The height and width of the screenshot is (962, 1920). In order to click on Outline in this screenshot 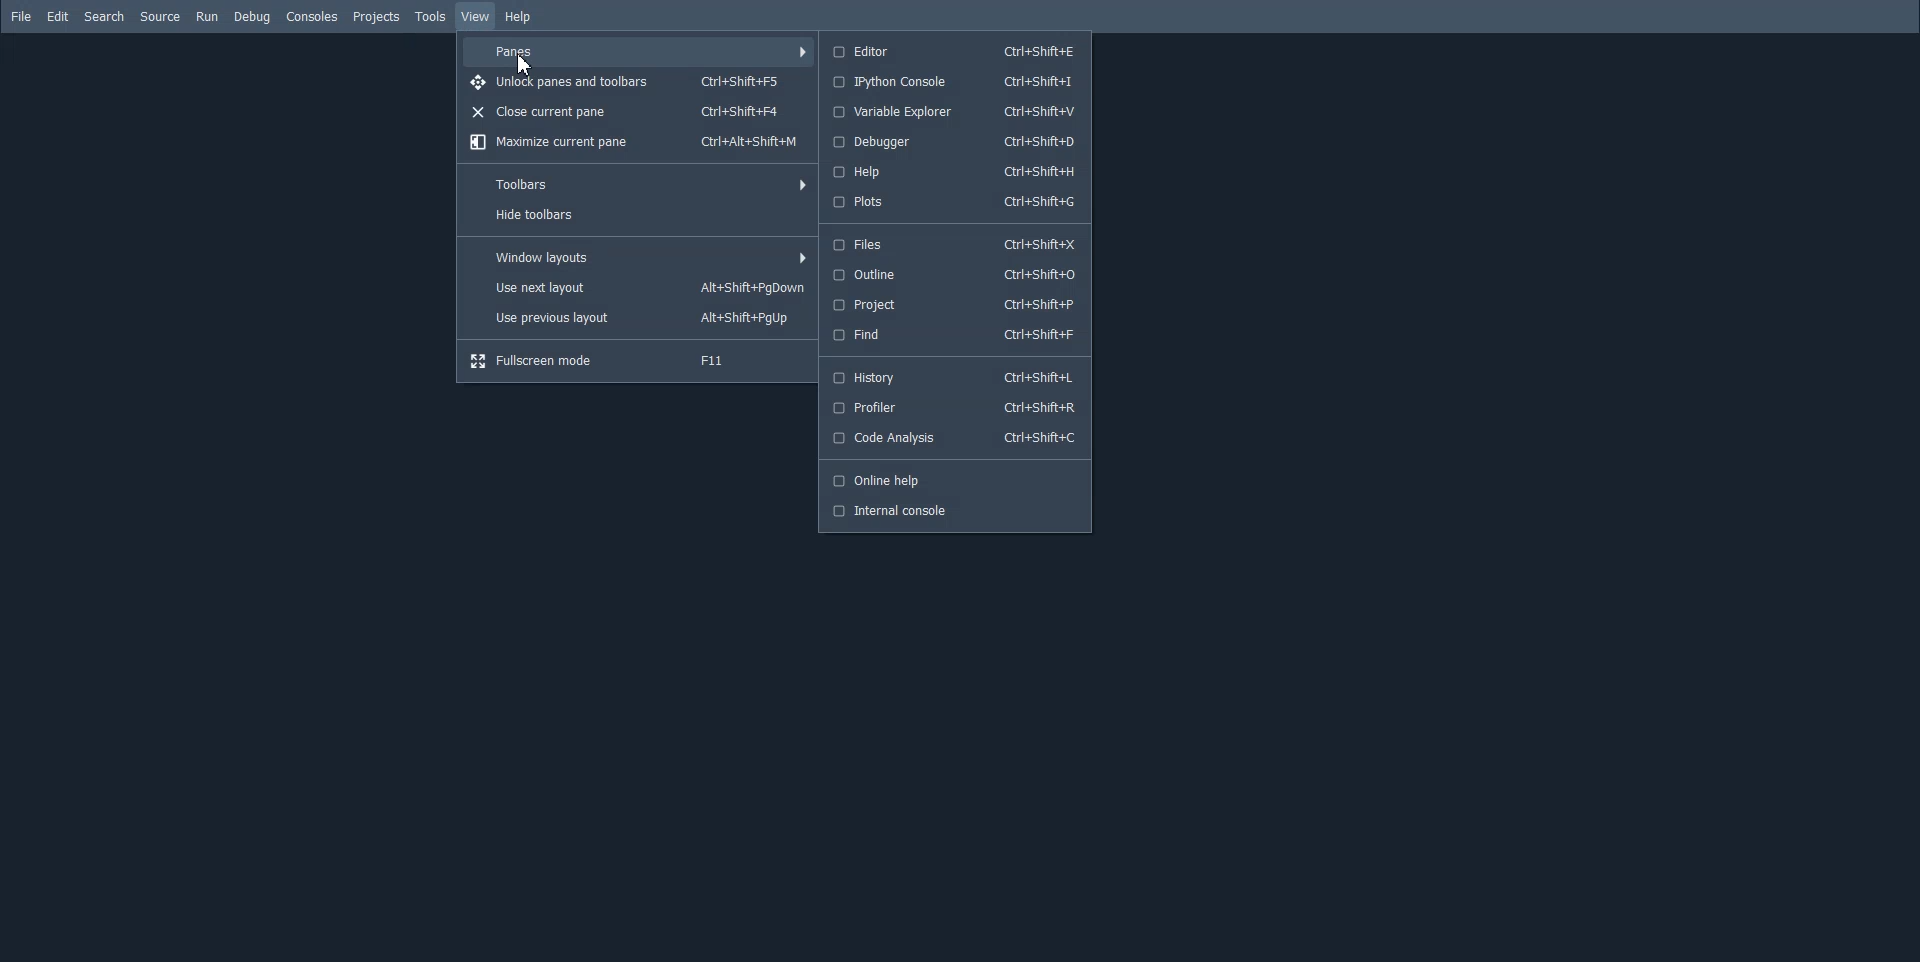, I will do `click(952, 274)`.